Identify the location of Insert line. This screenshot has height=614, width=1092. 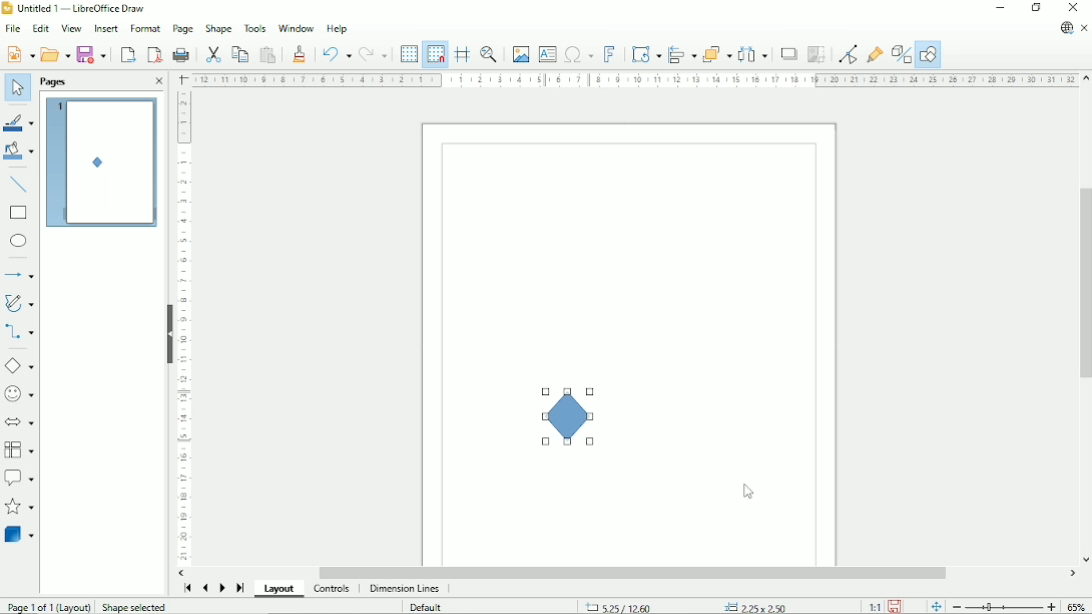
(21, 185).